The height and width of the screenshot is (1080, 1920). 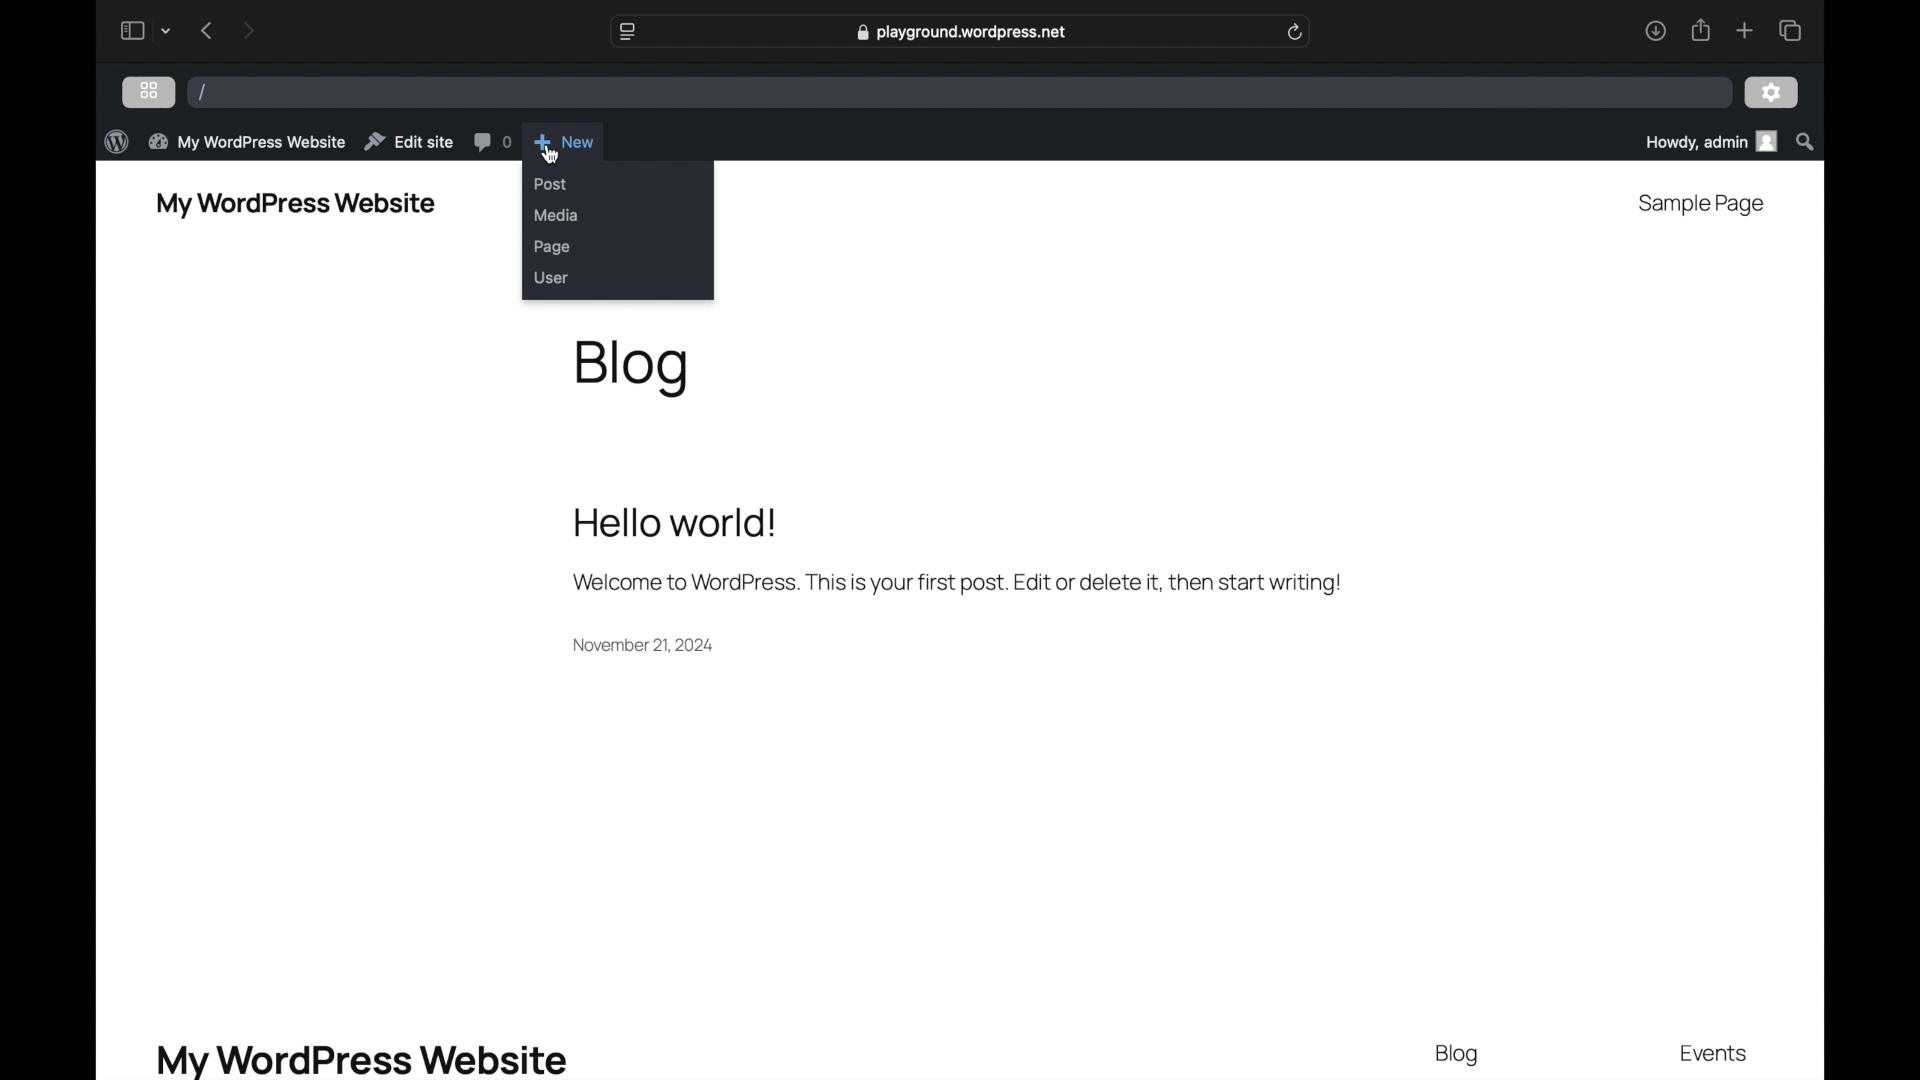 I want to click on media, so click(x=558, y=216).